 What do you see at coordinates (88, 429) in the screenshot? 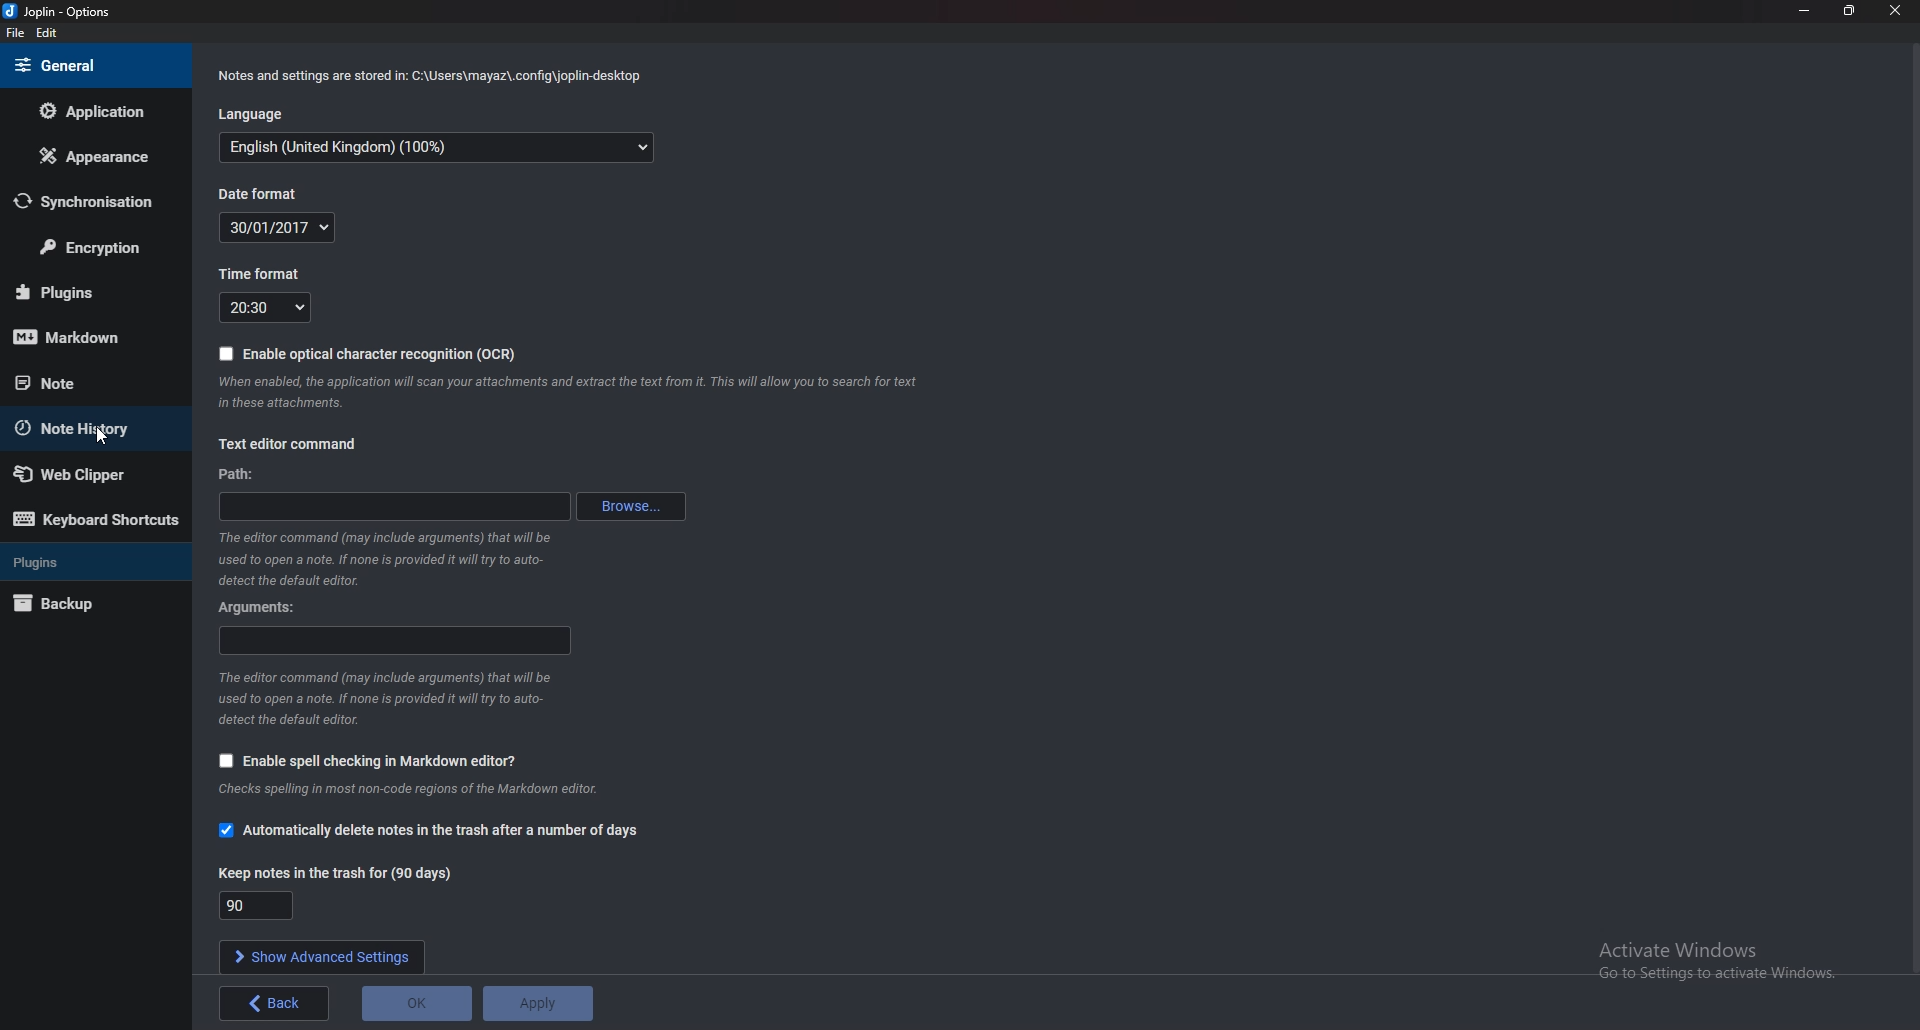
I see `Note history` at bounding box center [88, 429].